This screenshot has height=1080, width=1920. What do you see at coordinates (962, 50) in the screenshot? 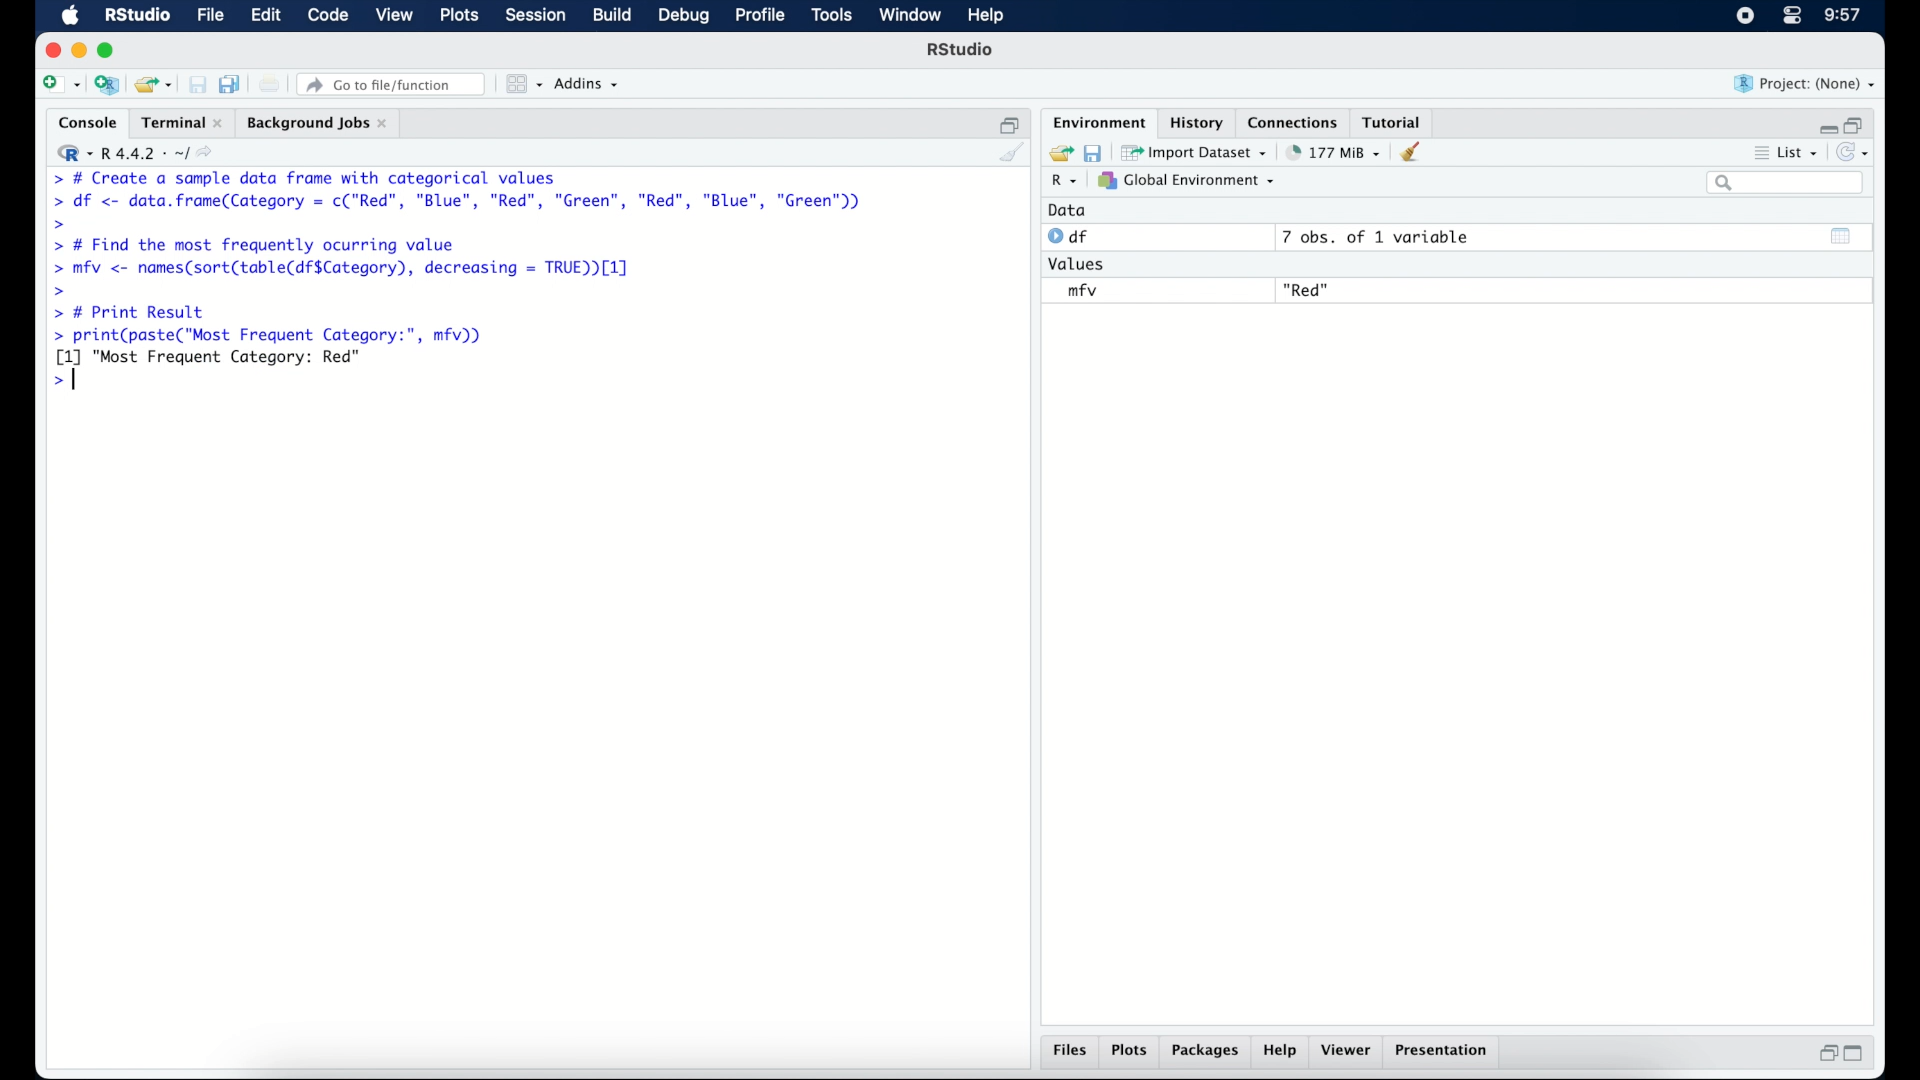
I see `R Studio` at bounding box center [962, 50].